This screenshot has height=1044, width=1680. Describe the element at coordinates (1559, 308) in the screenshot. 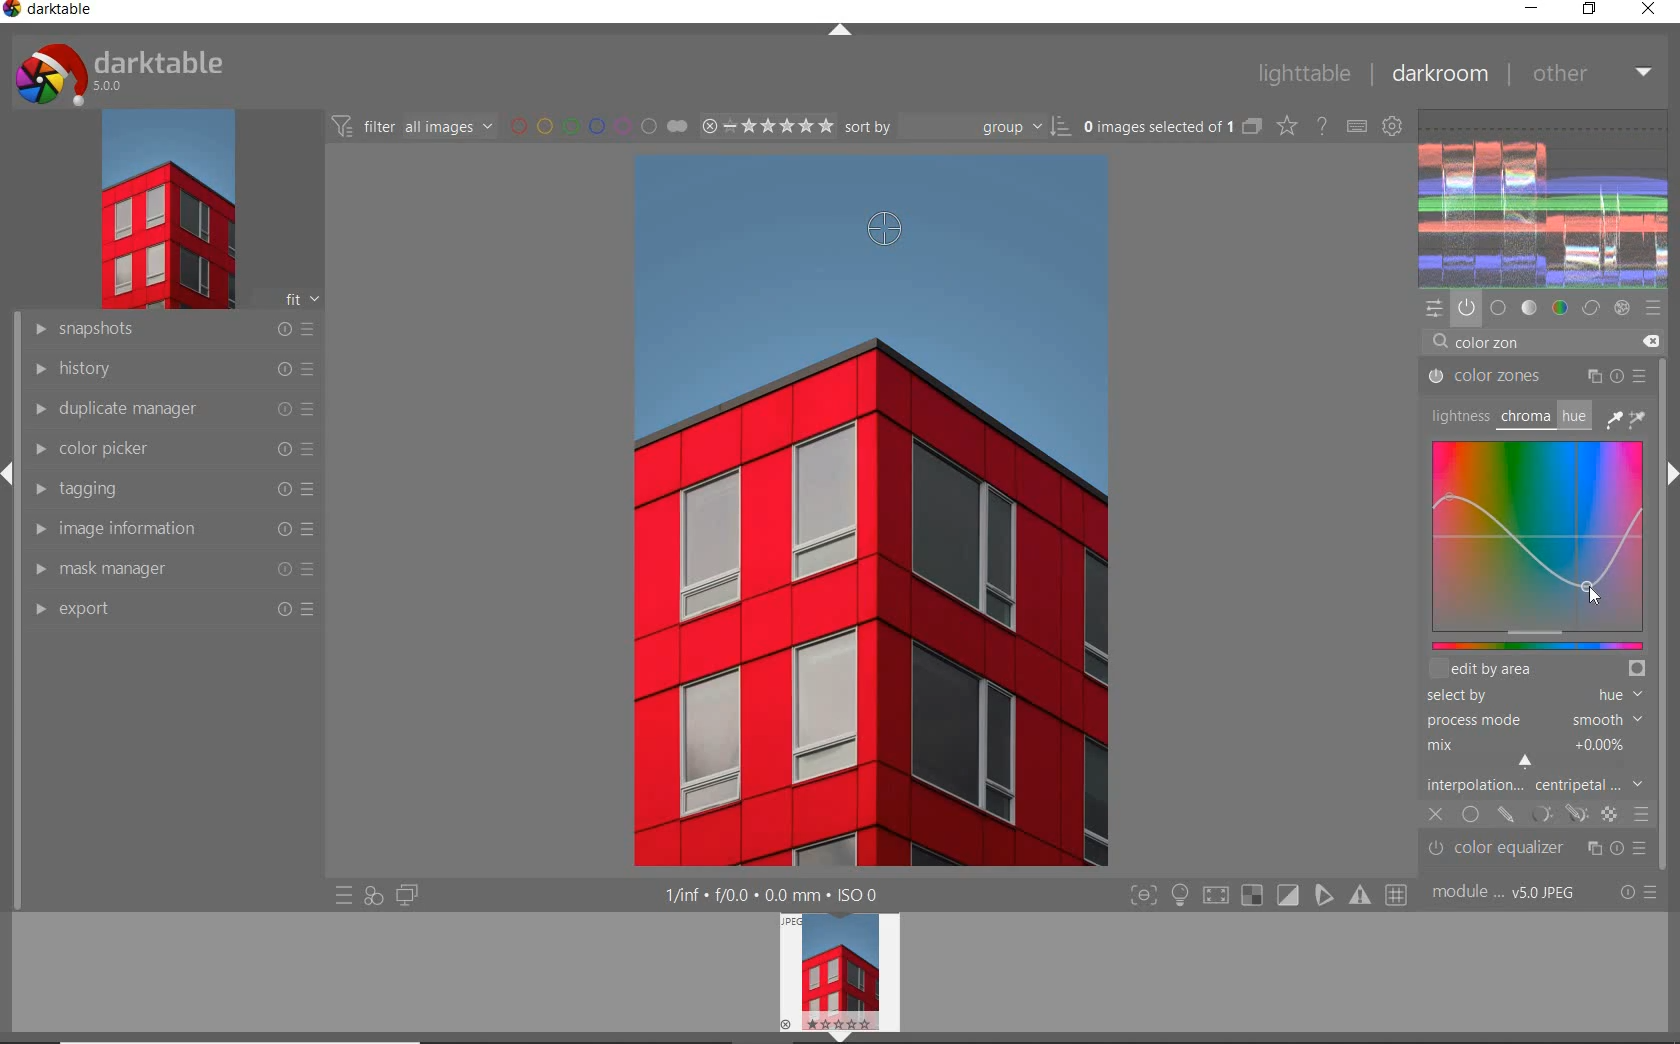

I see `color` at that location.